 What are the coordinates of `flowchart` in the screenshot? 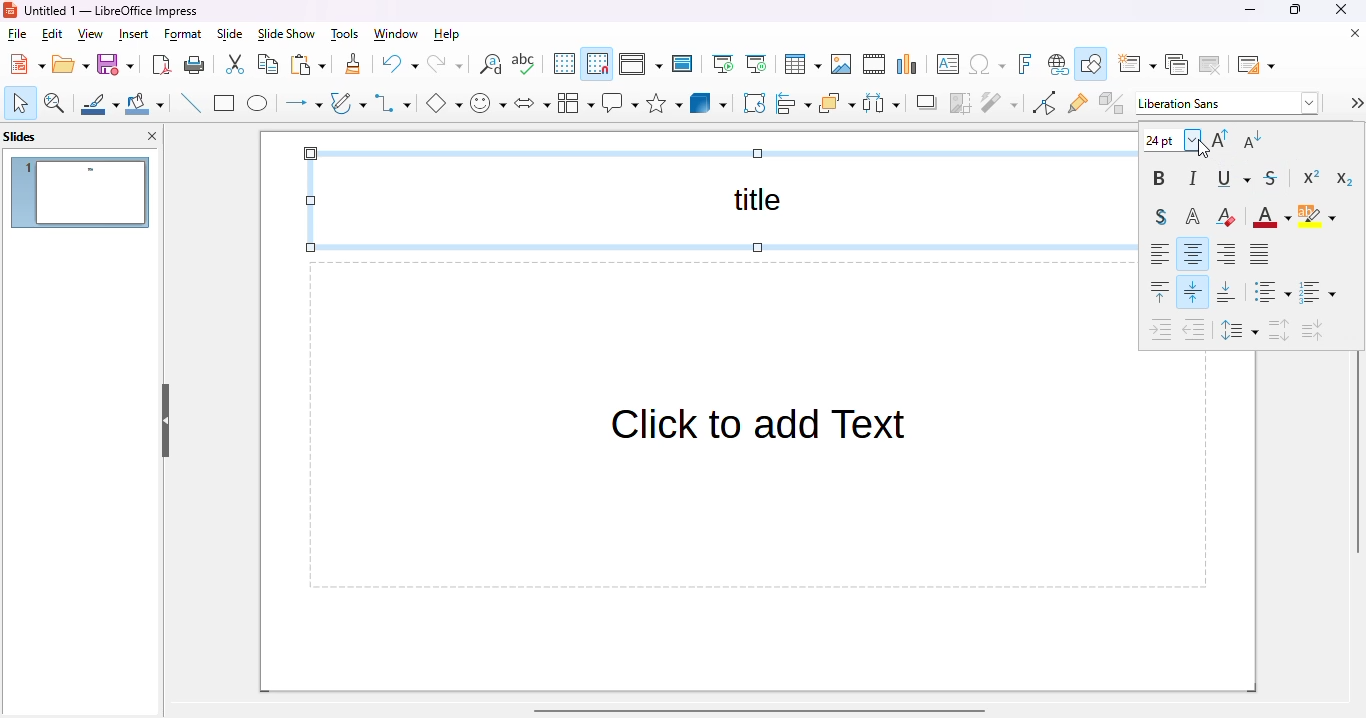 It's located at (575, 103).